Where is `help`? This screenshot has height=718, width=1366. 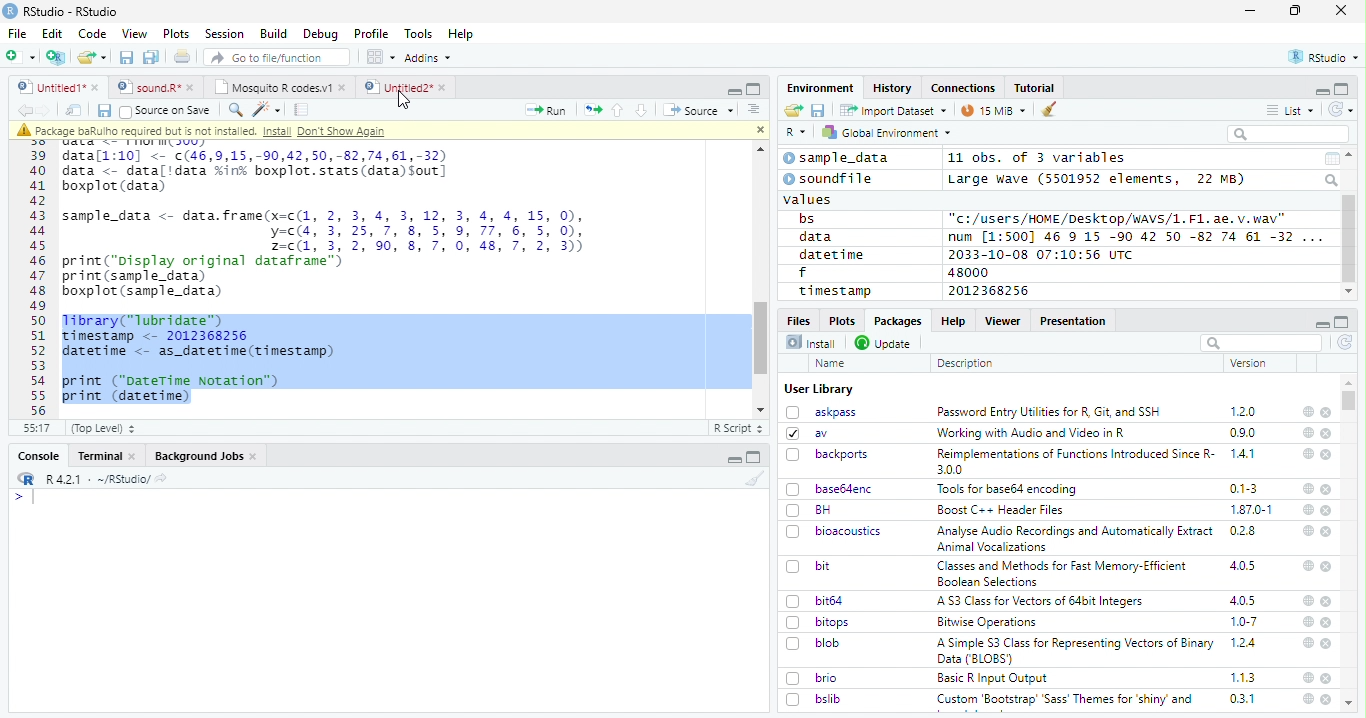 help is located at coordinates (1308, 432).